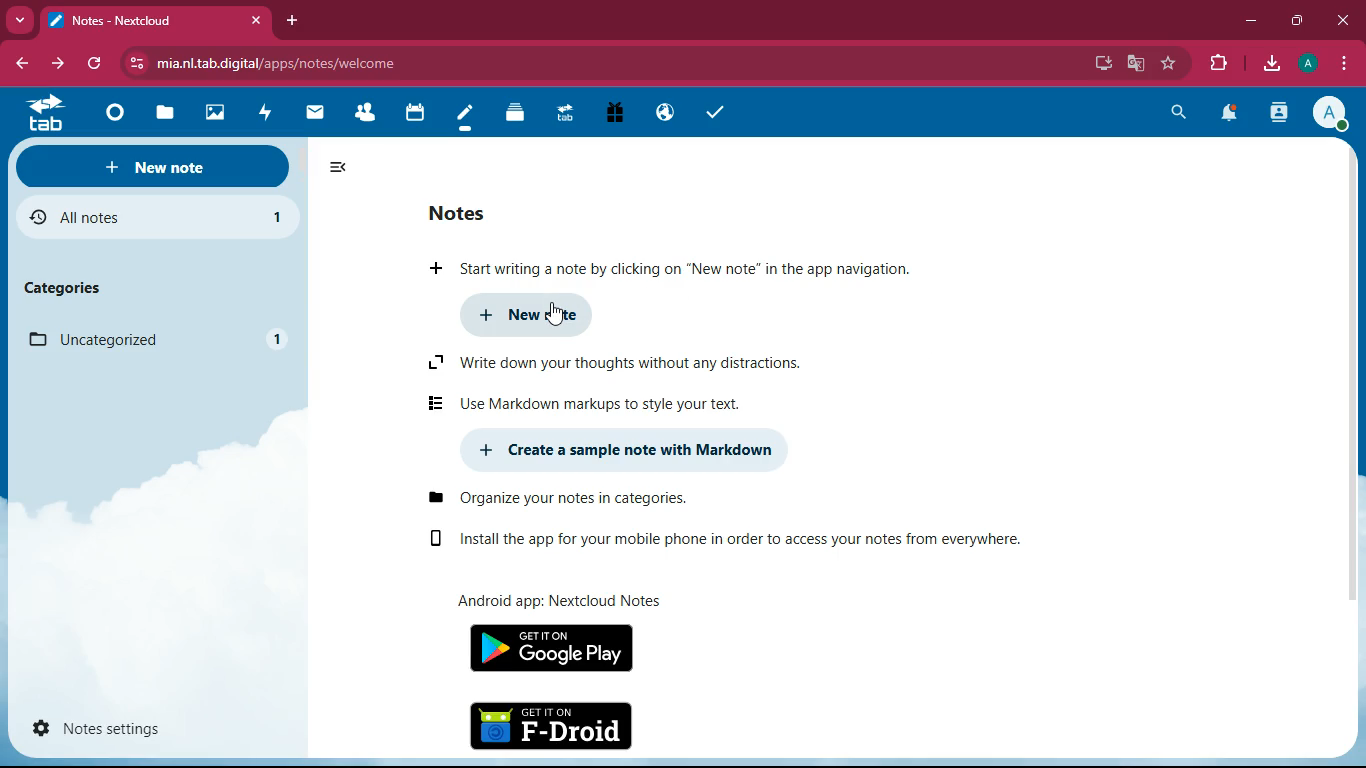 This screenshot has height=768, width=1366. Describe the element at coordinates (1278, 114) in the screenshot. I see `user` at that location.